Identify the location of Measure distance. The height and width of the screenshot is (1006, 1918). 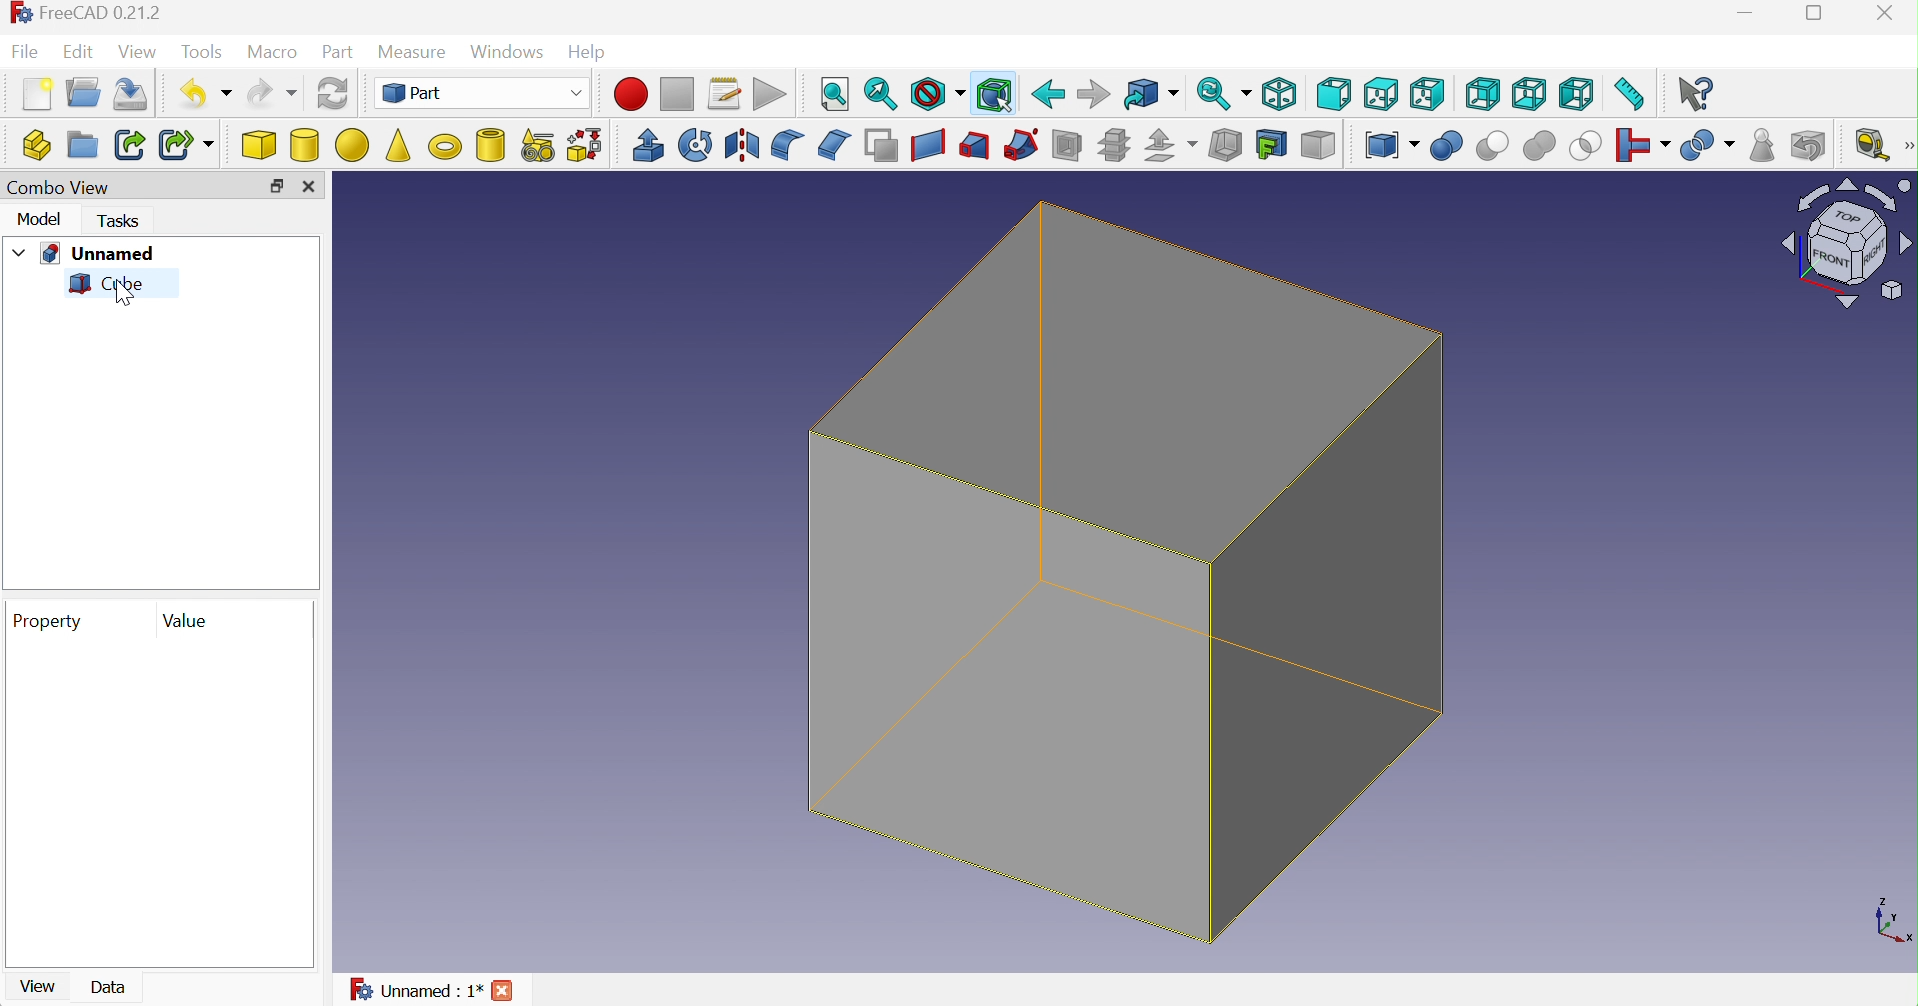
(1629, 96).